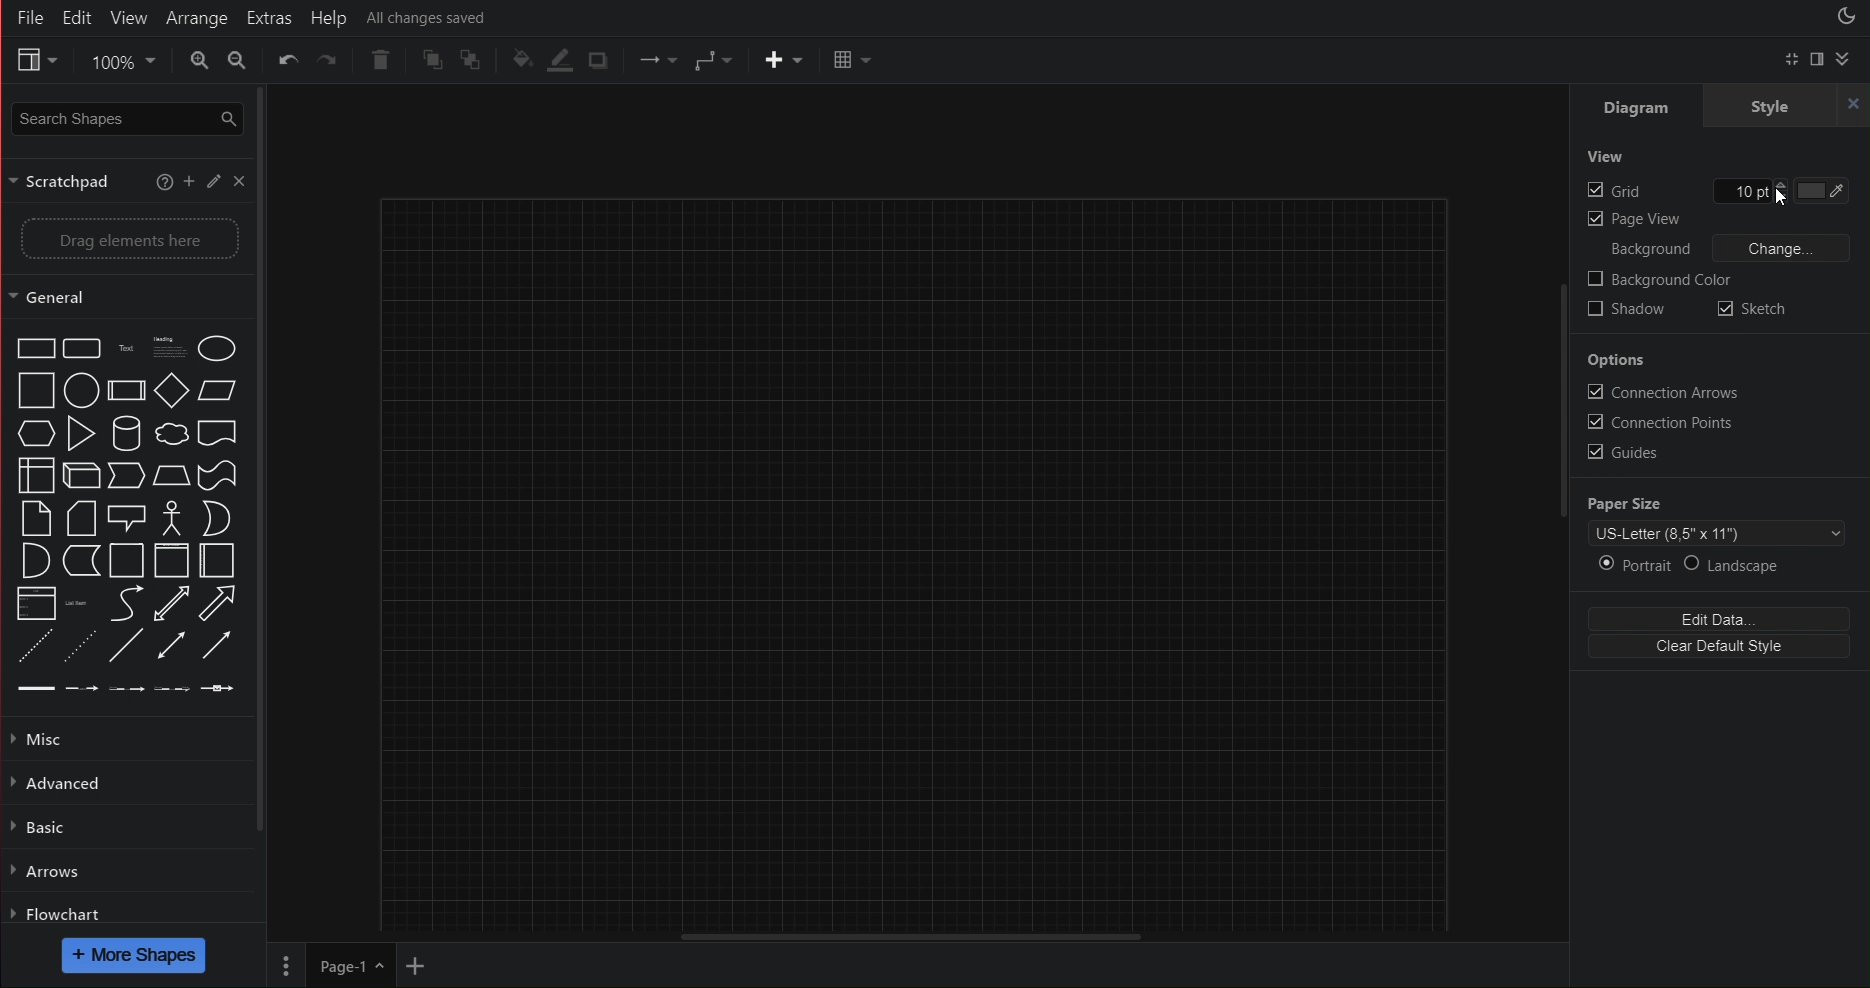 The image size is (1870, 988). What do you see at coordinates (125, 239) in the screenshot?
I see `Drag elements here` at bounding box center [125, 239].